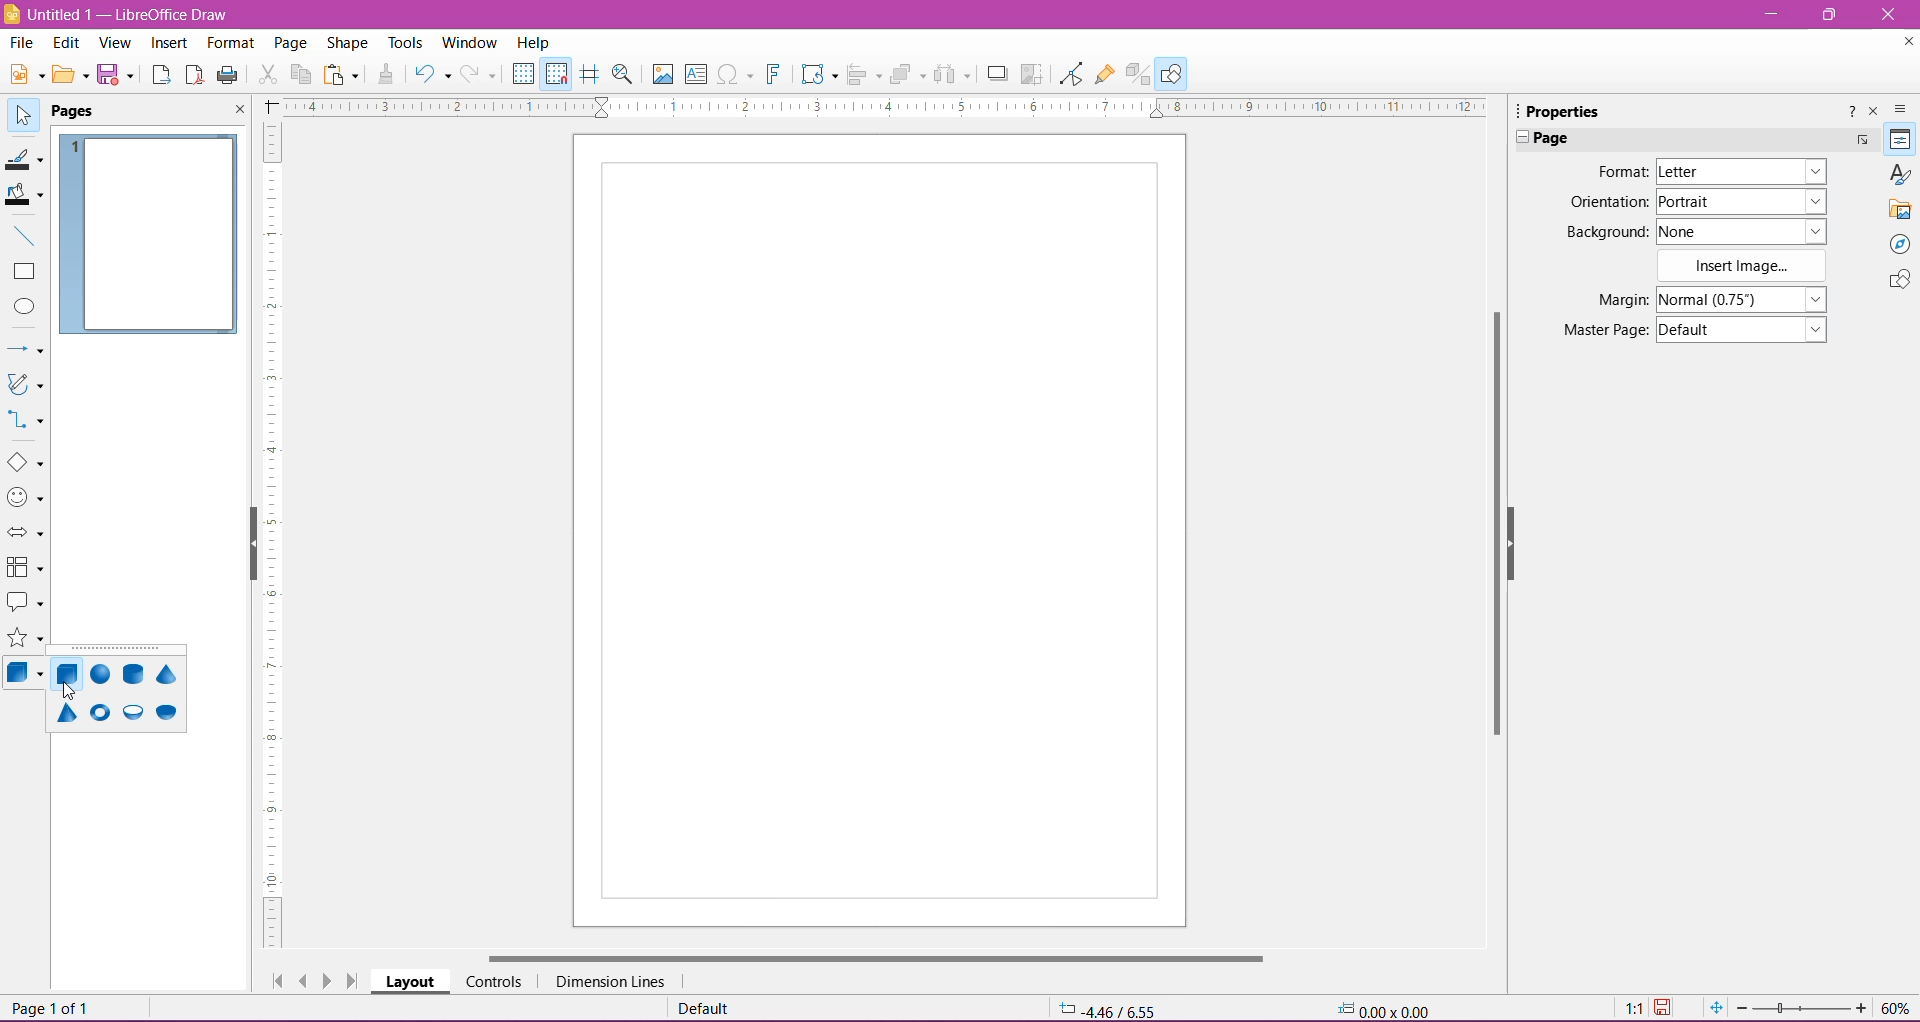 The height and width of the screenshot is (1022, 1920). What do you see at coordinates (116, 45) in the screenshot?
I see `View` at bounding box center [116, 45].